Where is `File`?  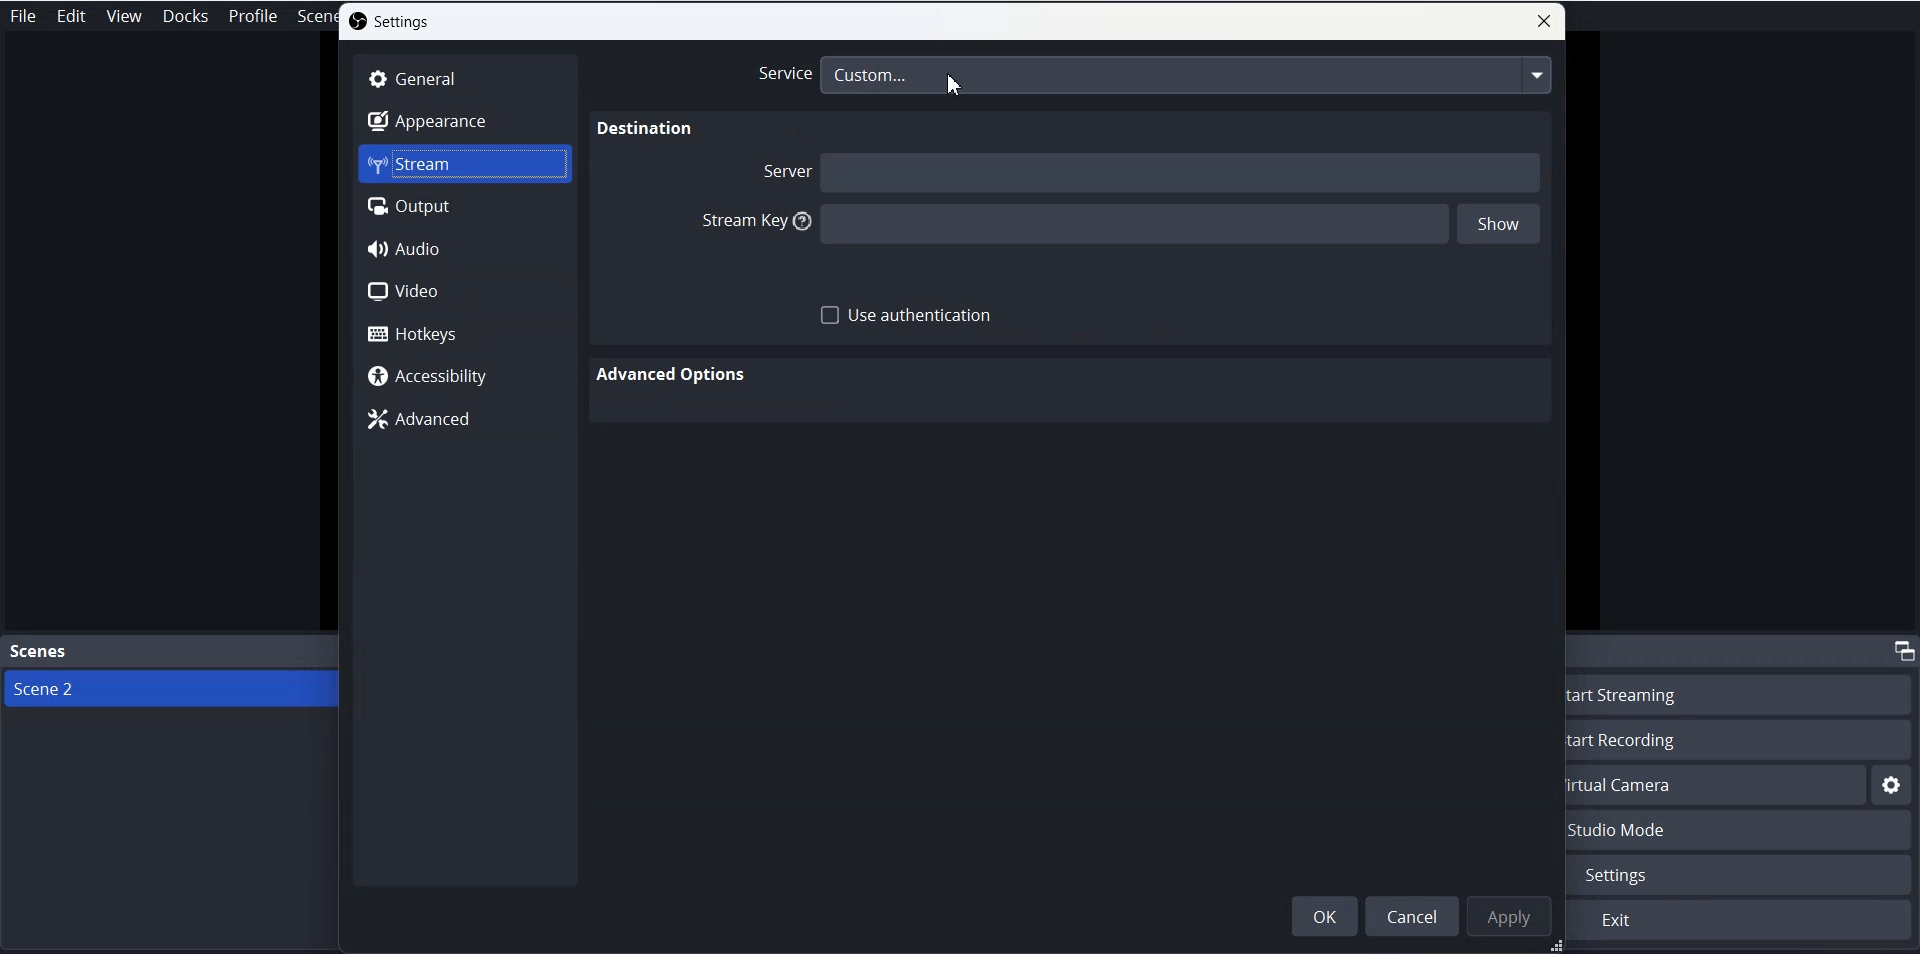 File is located at coordinates (26, 15).